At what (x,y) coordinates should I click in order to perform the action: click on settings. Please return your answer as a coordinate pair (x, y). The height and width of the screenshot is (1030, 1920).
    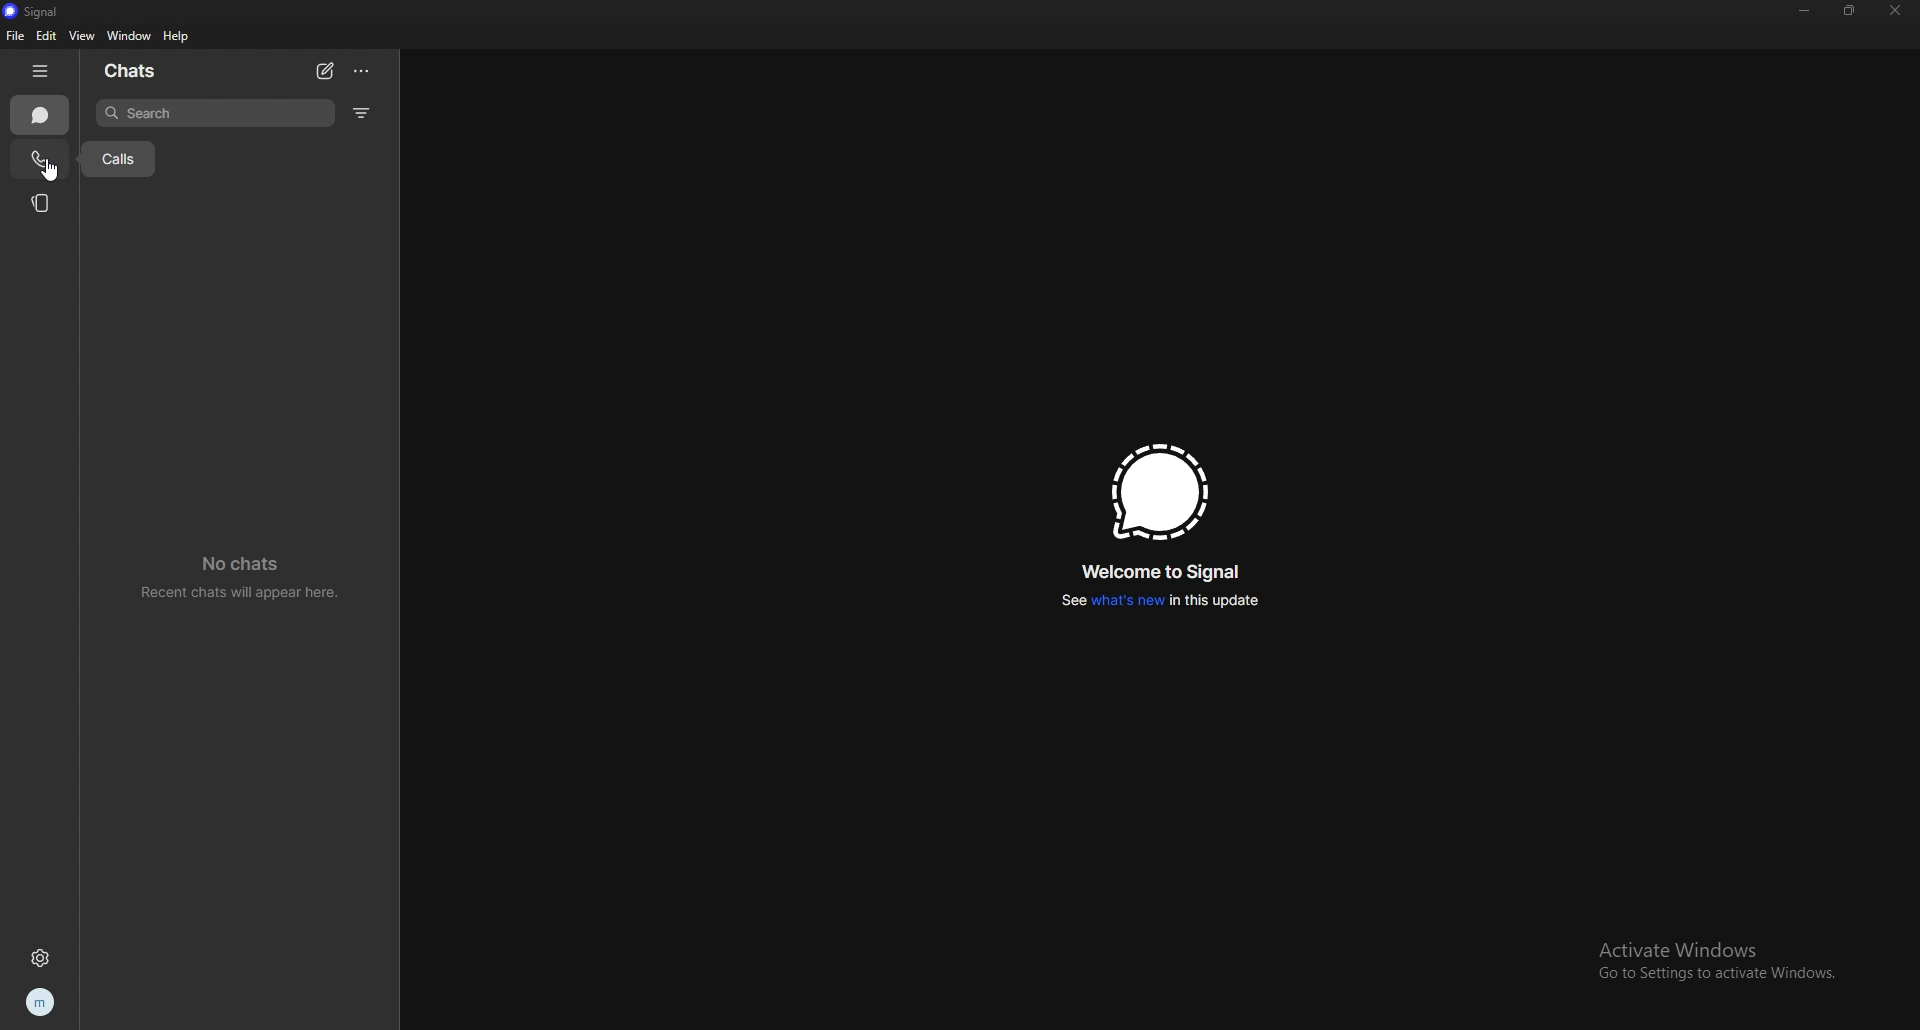
    Looking at the image, I should click on (39, 958).